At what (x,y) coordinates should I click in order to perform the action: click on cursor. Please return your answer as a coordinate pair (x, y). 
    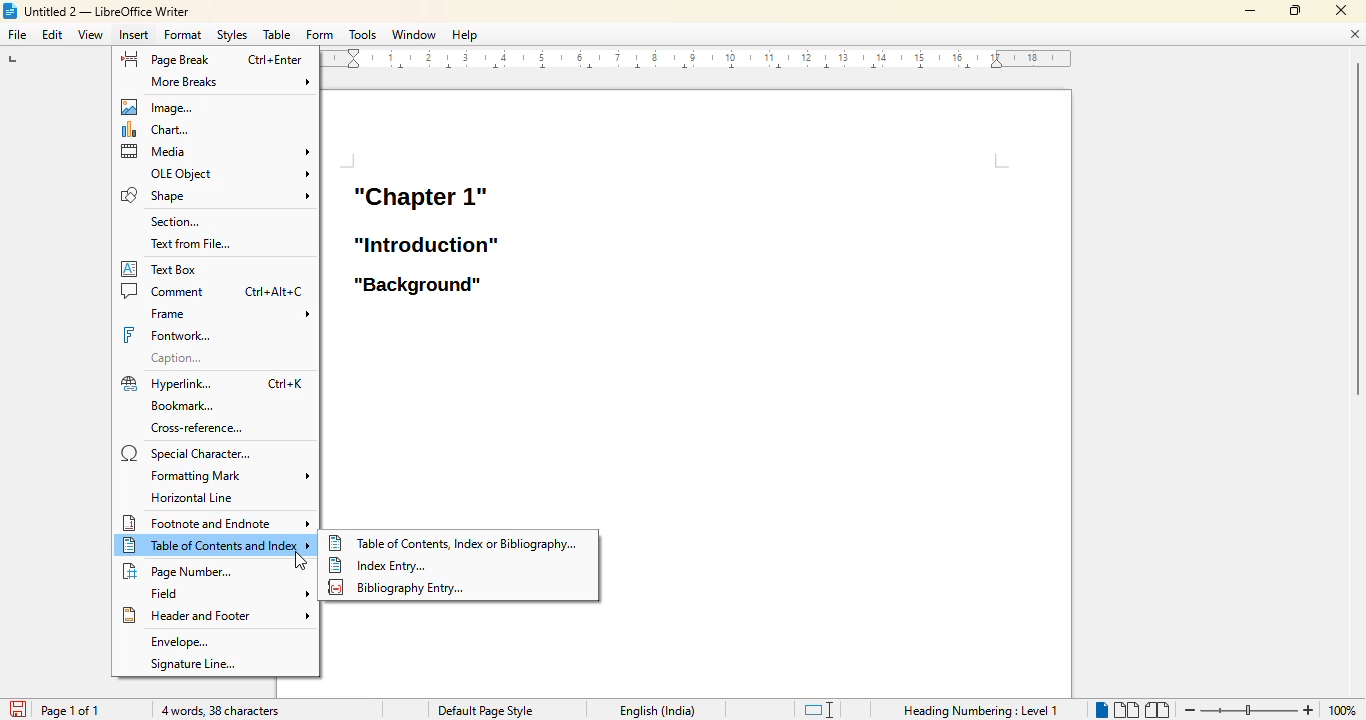
    Looking at the image, I should click on (300, 560).